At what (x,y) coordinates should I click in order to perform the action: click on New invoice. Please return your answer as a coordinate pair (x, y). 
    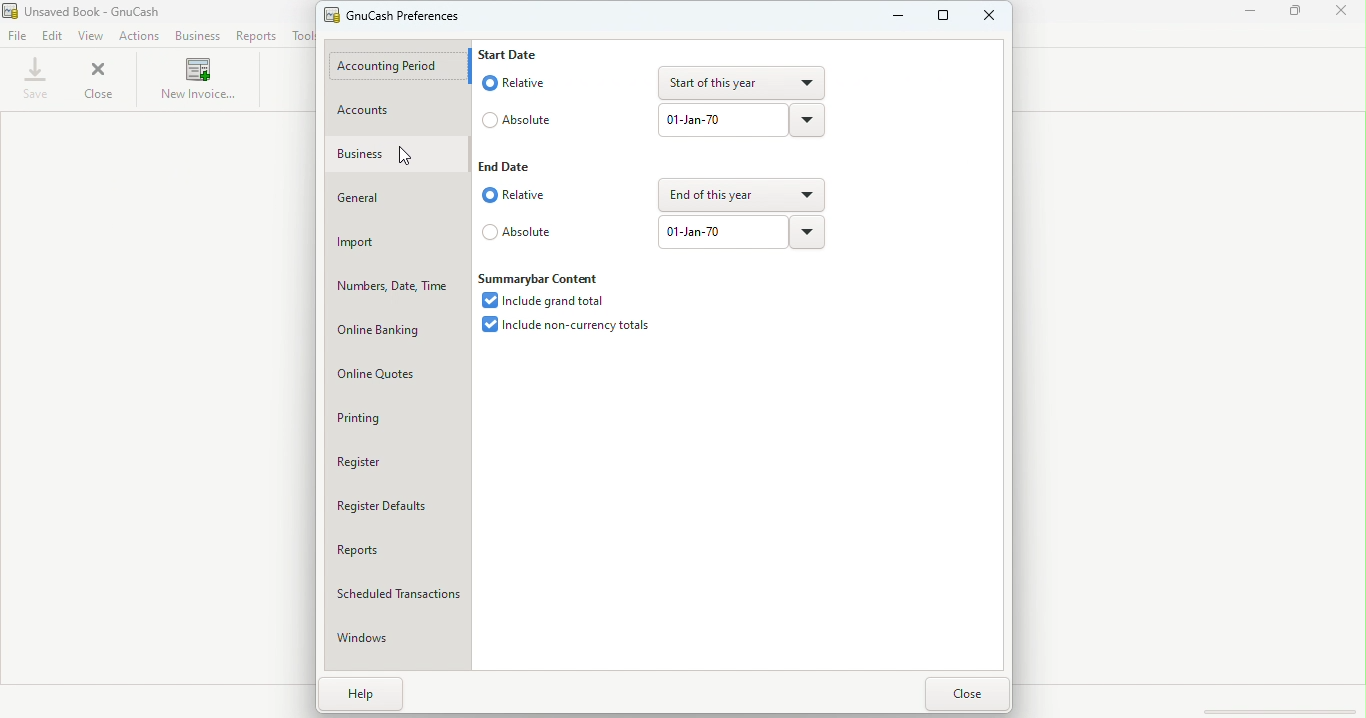
    Looking at the image, I should click on (195, 81).